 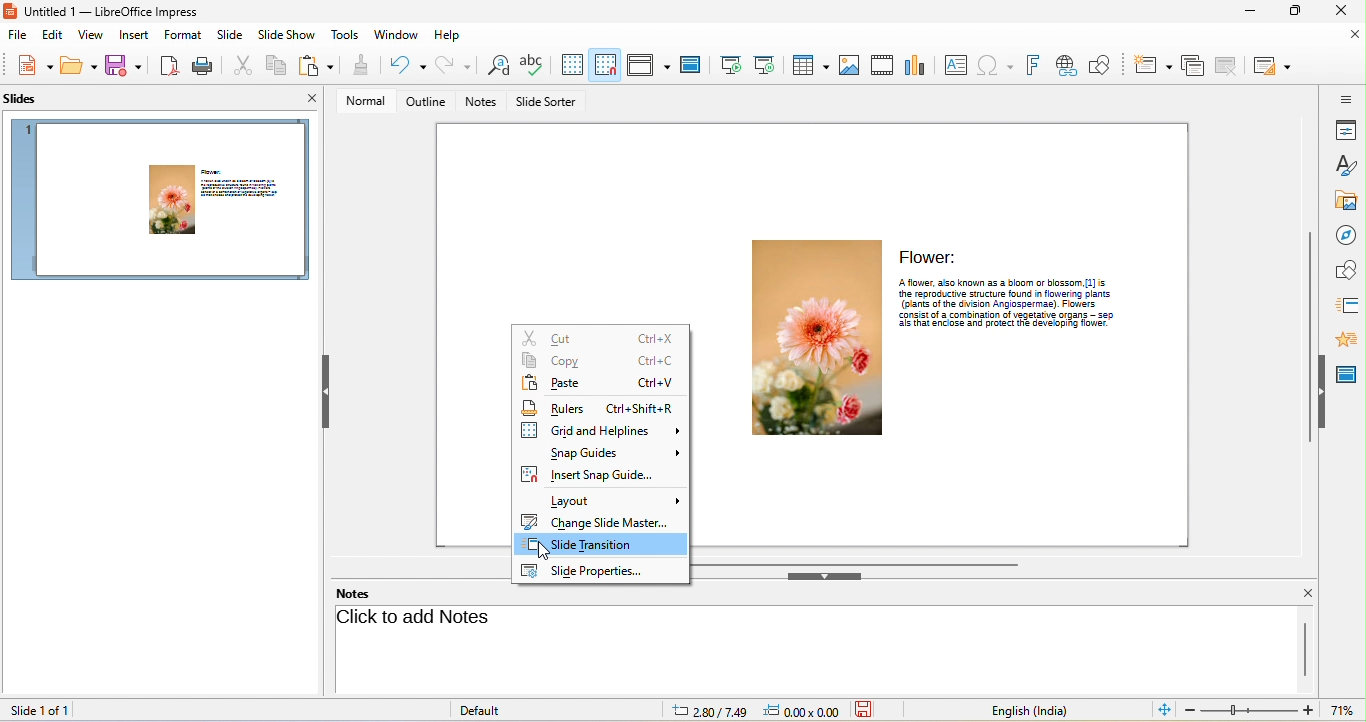 I want to click on layout, so click(x=601, y=501).